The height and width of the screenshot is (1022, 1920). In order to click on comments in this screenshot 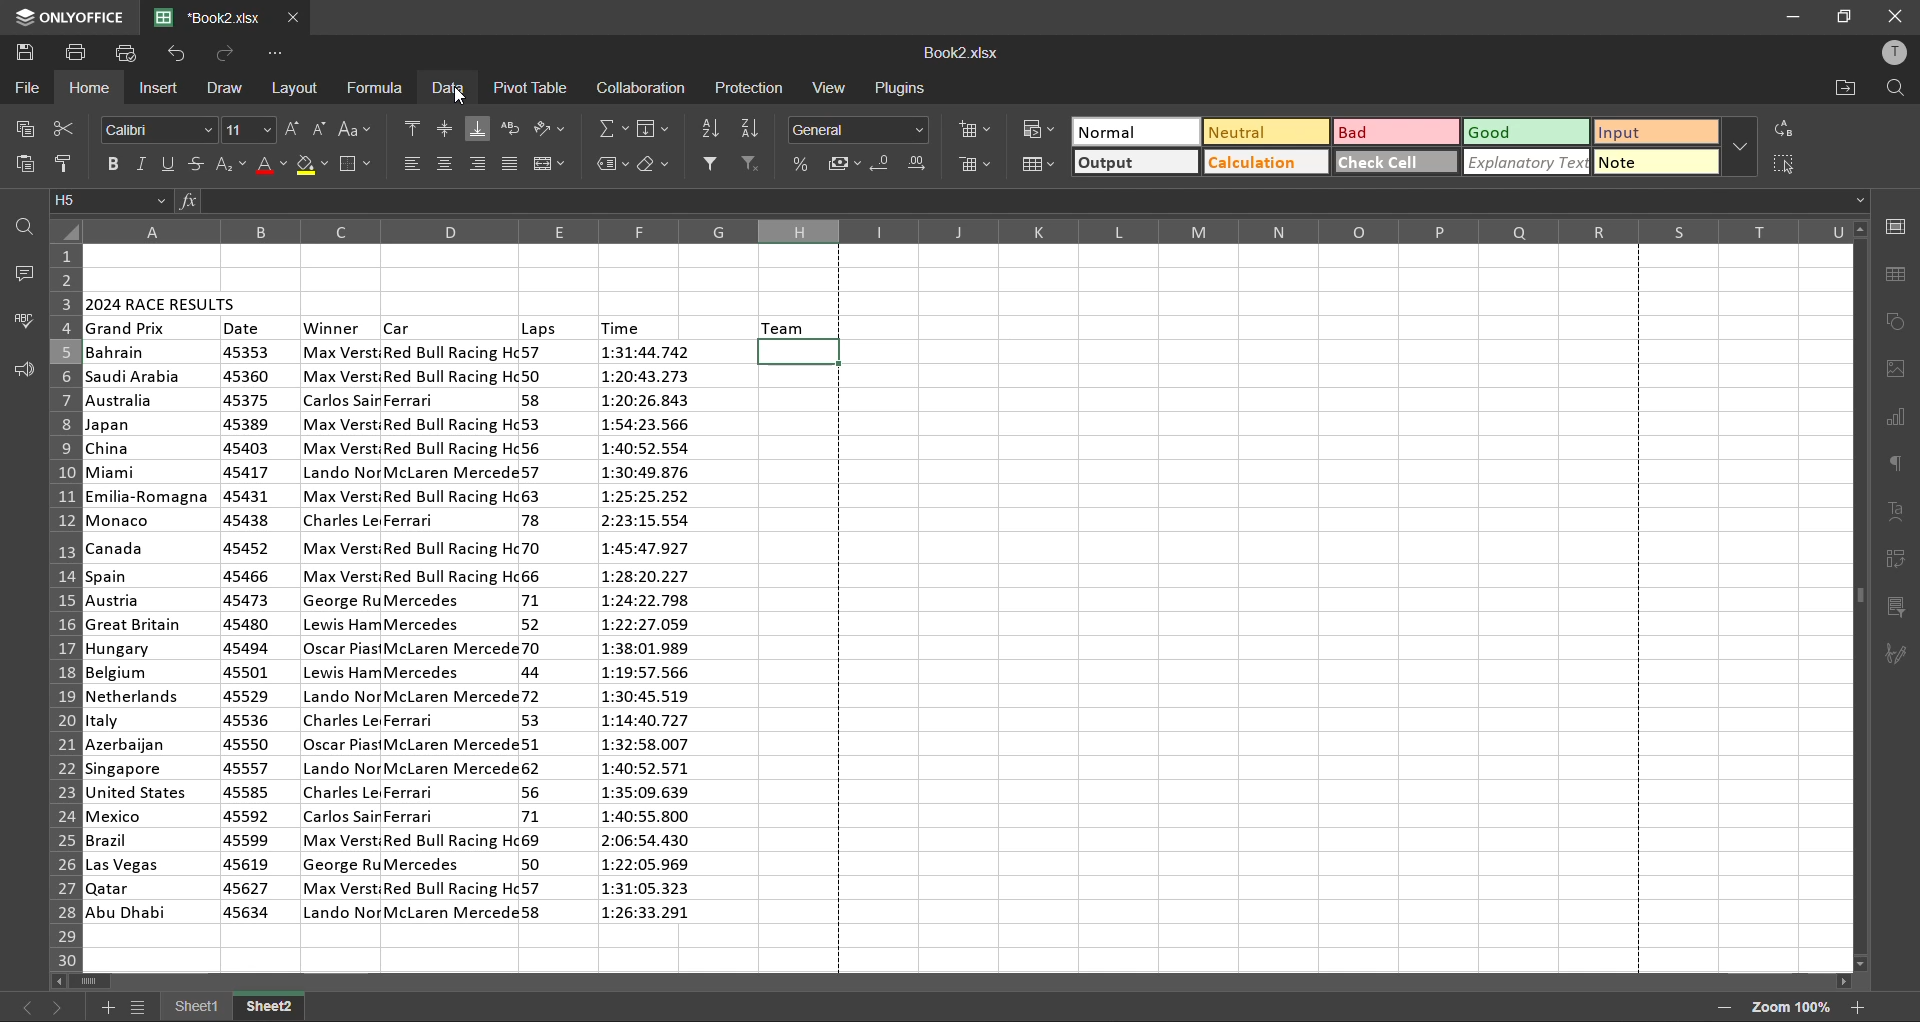, I will do `click(20, 273)`.